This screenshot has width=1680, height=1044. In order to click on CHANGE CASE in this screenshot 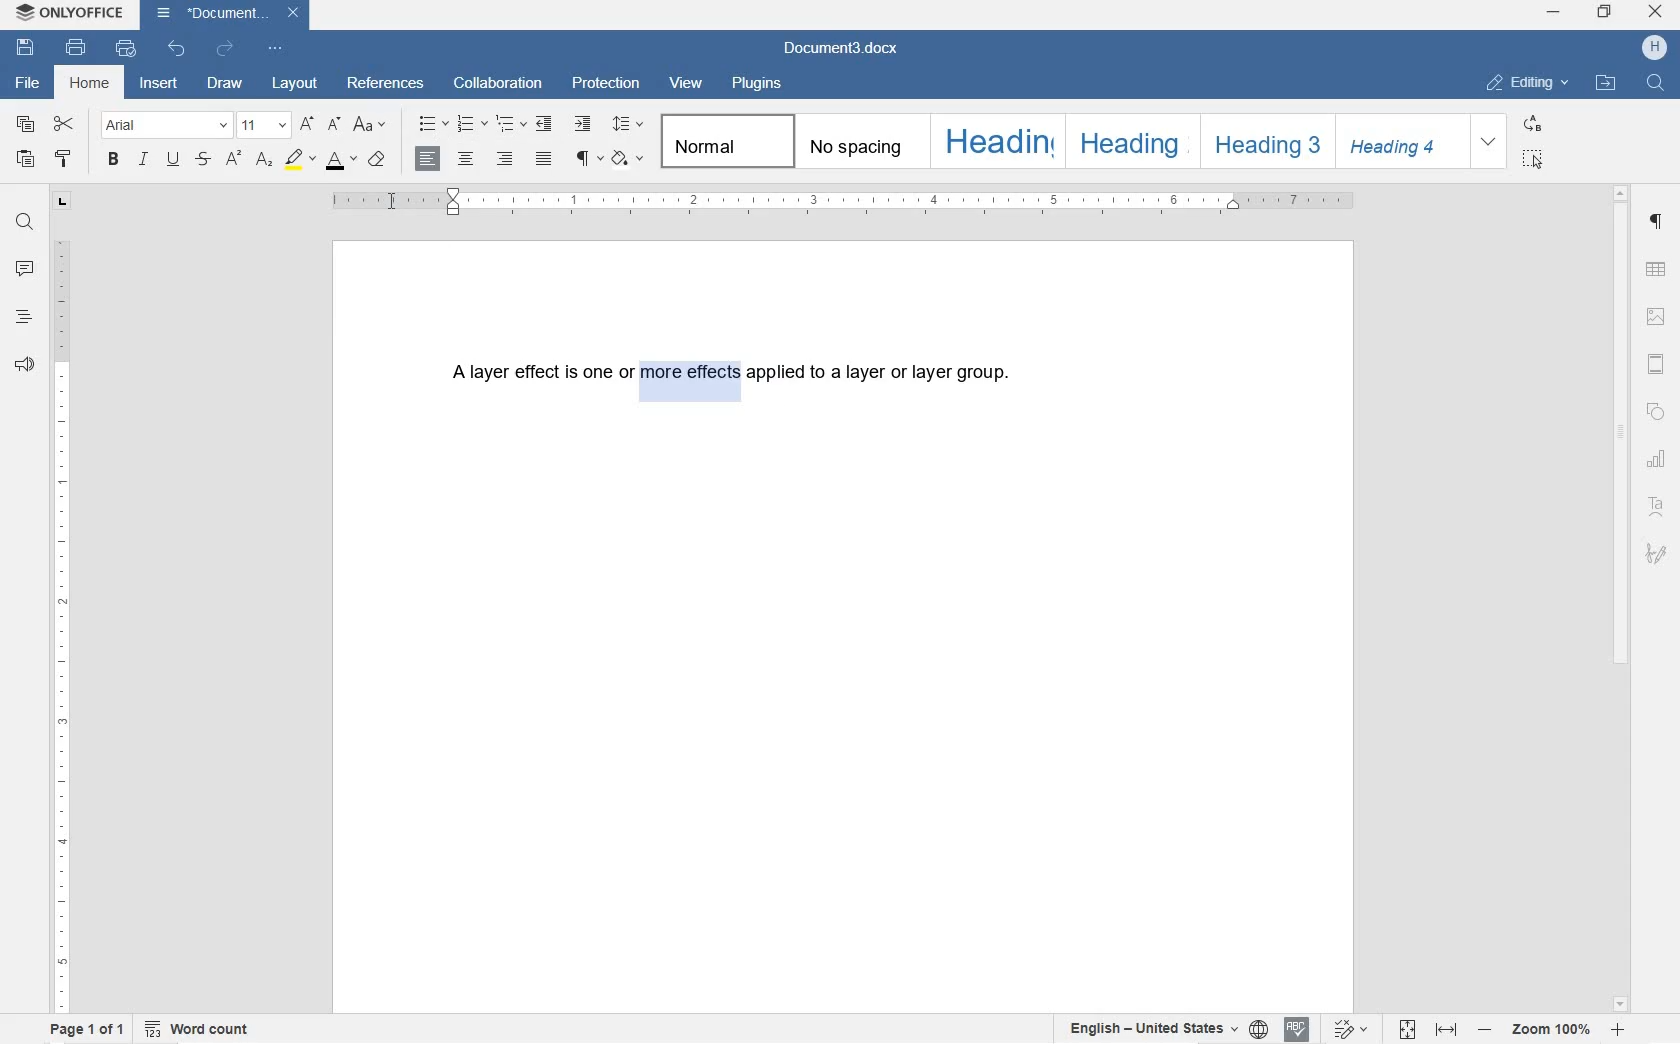, I will do `click(371, 125)`.